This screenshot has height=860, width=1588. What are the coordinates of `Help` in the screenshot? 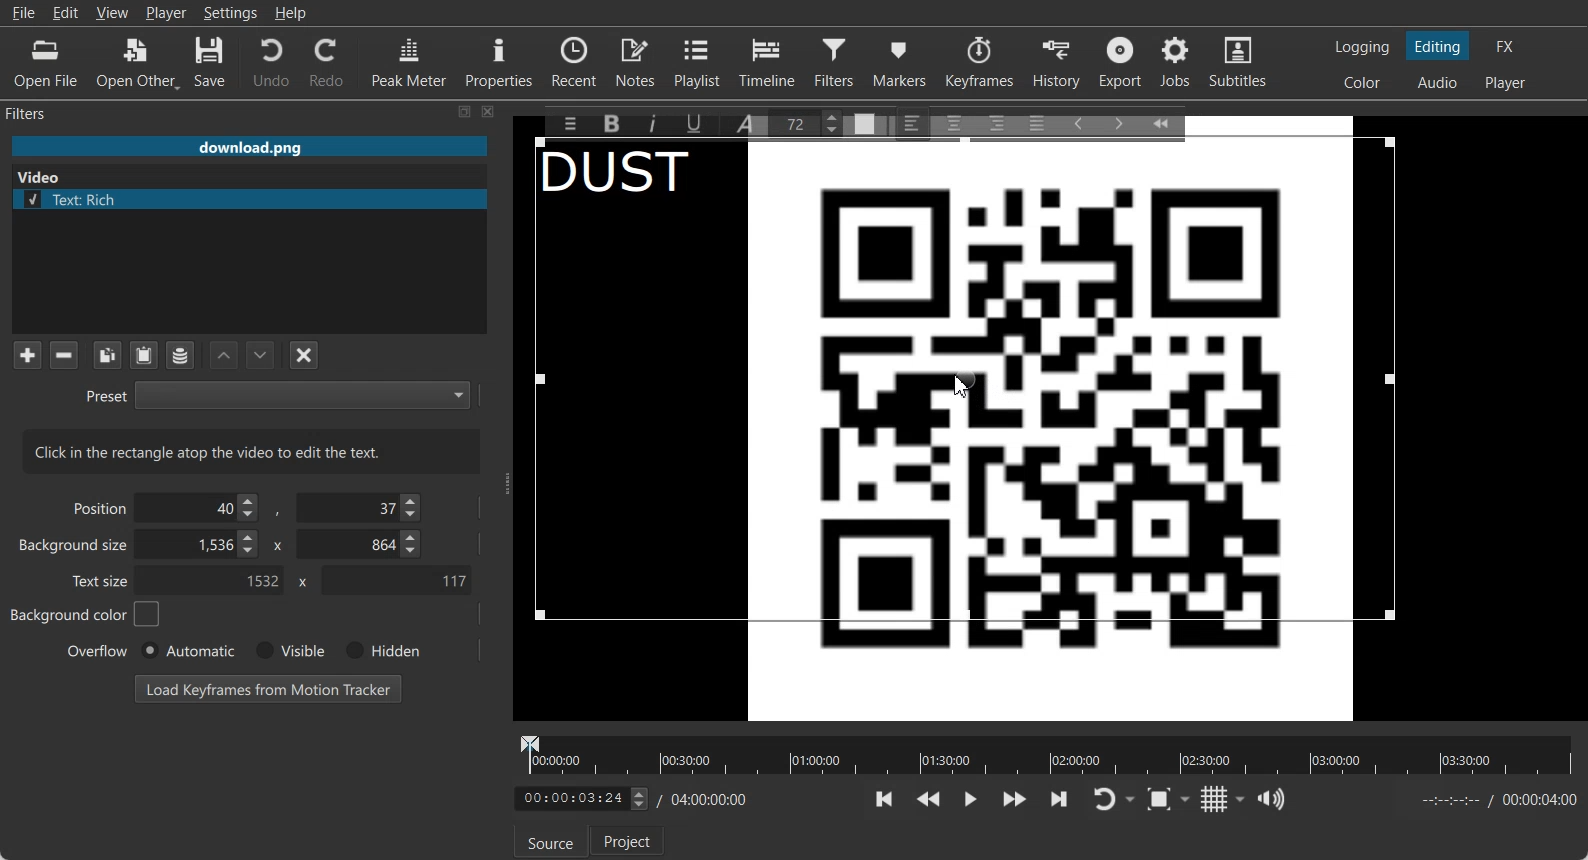 It's located at (291, 13).